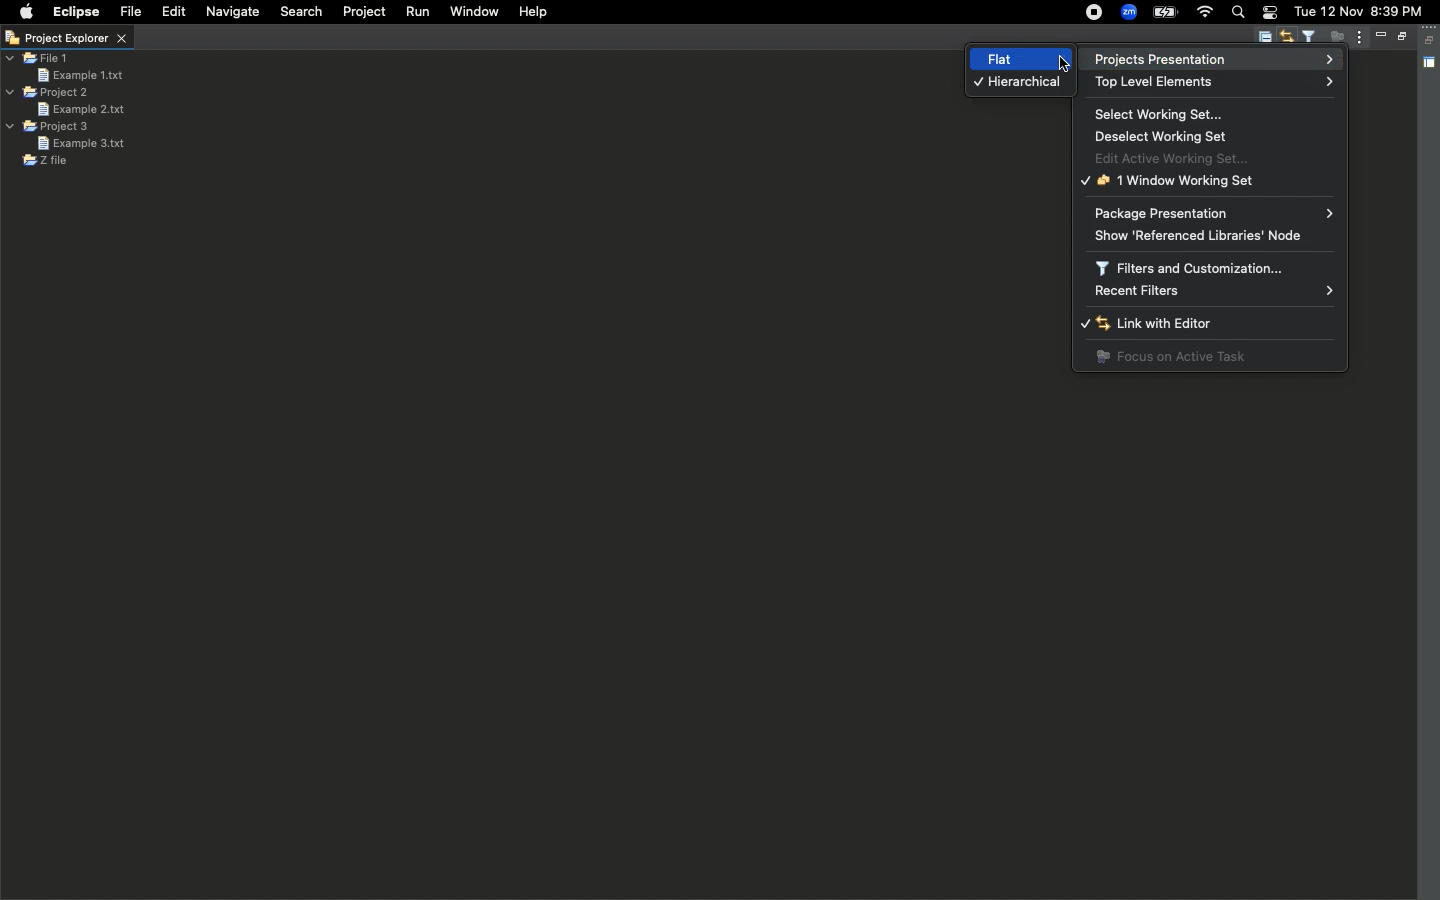 This screenshot has height=900, width=1440. I want to click on Edit active working set, so click(1181, 157).